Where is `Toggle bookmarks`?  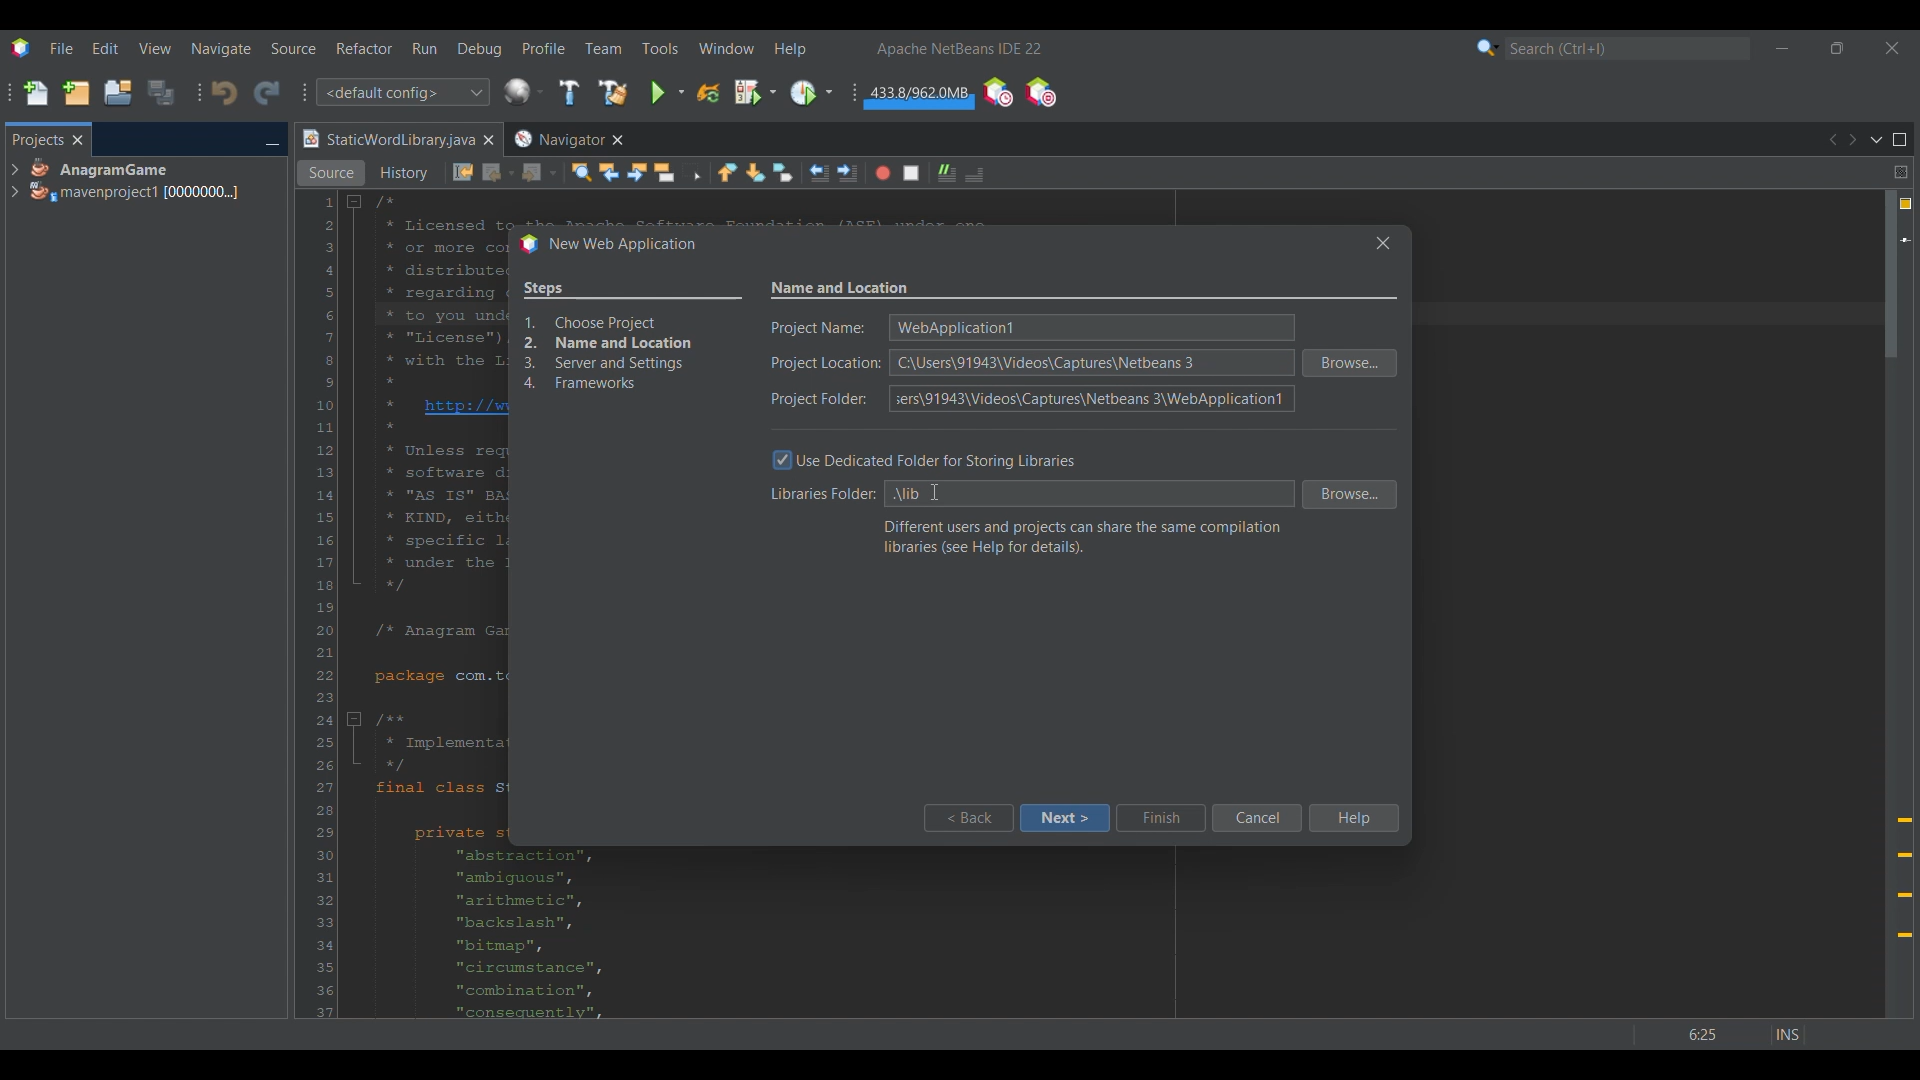 Toggle bookmarks is located at coordinates (782, 172).